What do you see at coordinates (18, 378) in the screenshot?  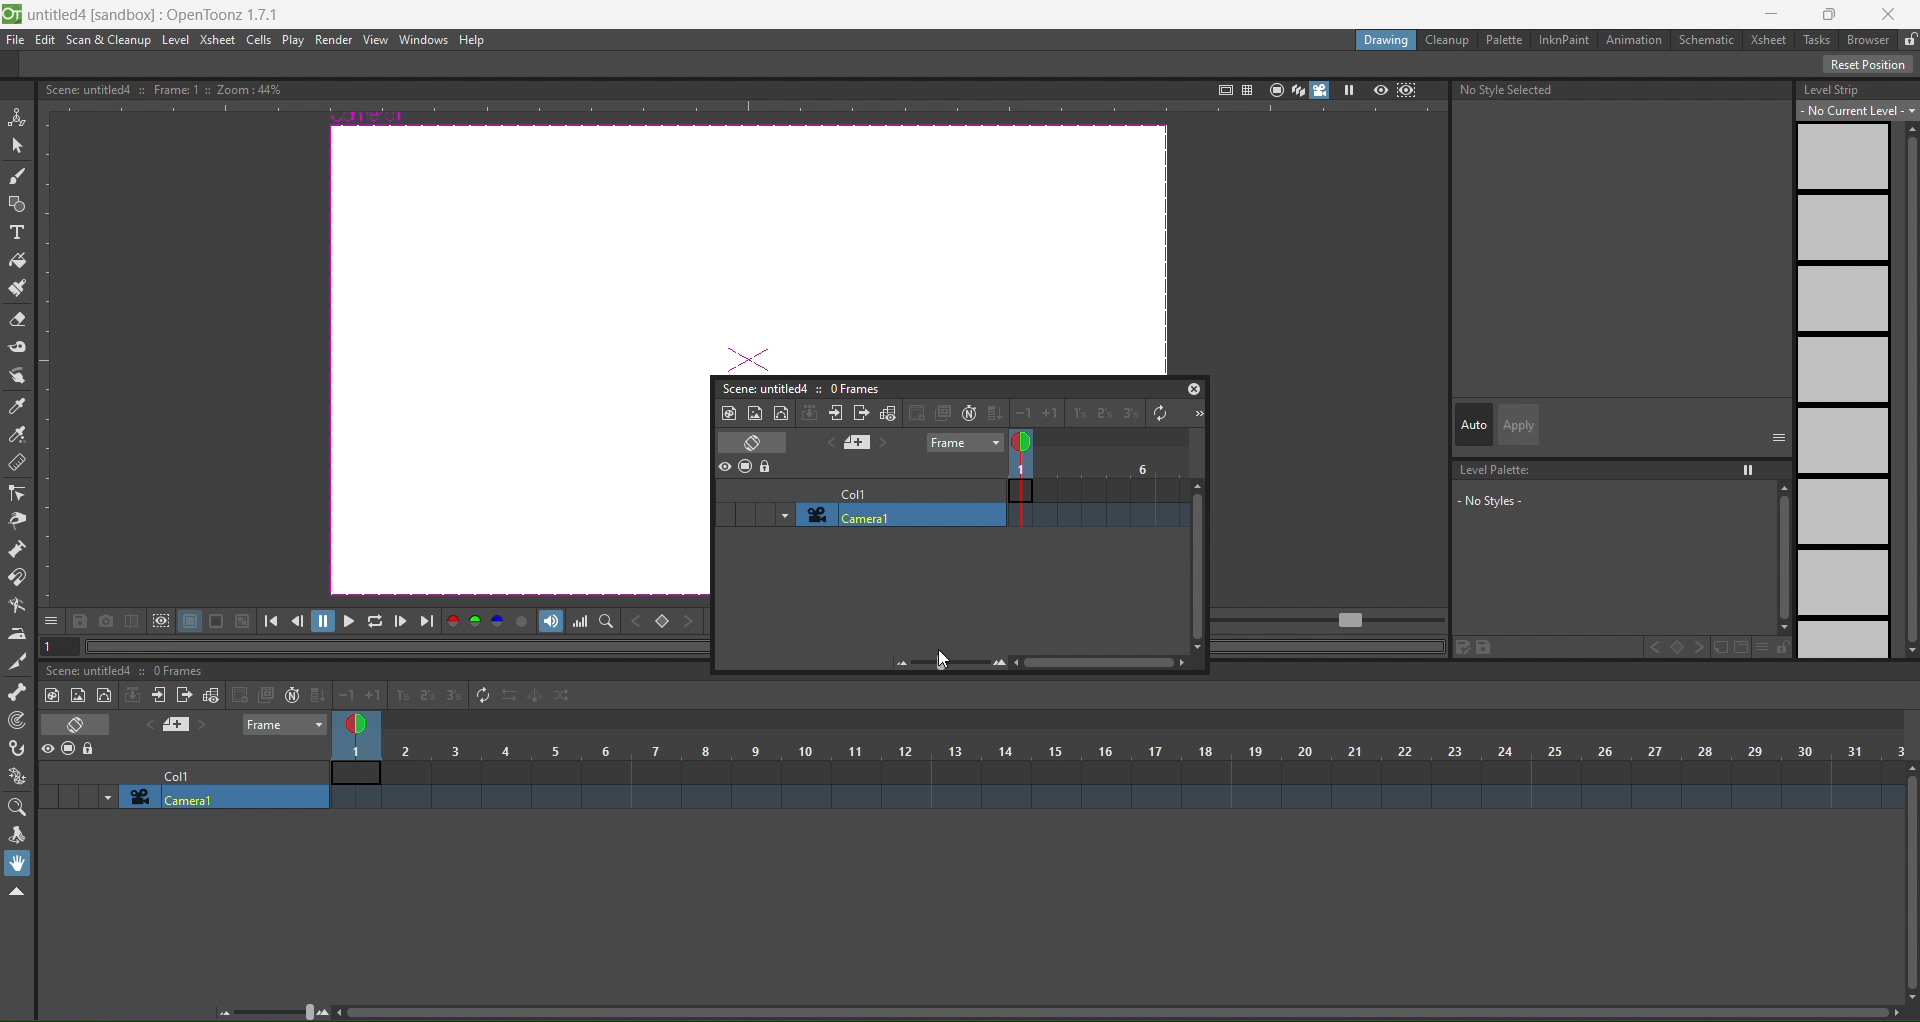 I see `finger tool` at bounding box center [18, 378].